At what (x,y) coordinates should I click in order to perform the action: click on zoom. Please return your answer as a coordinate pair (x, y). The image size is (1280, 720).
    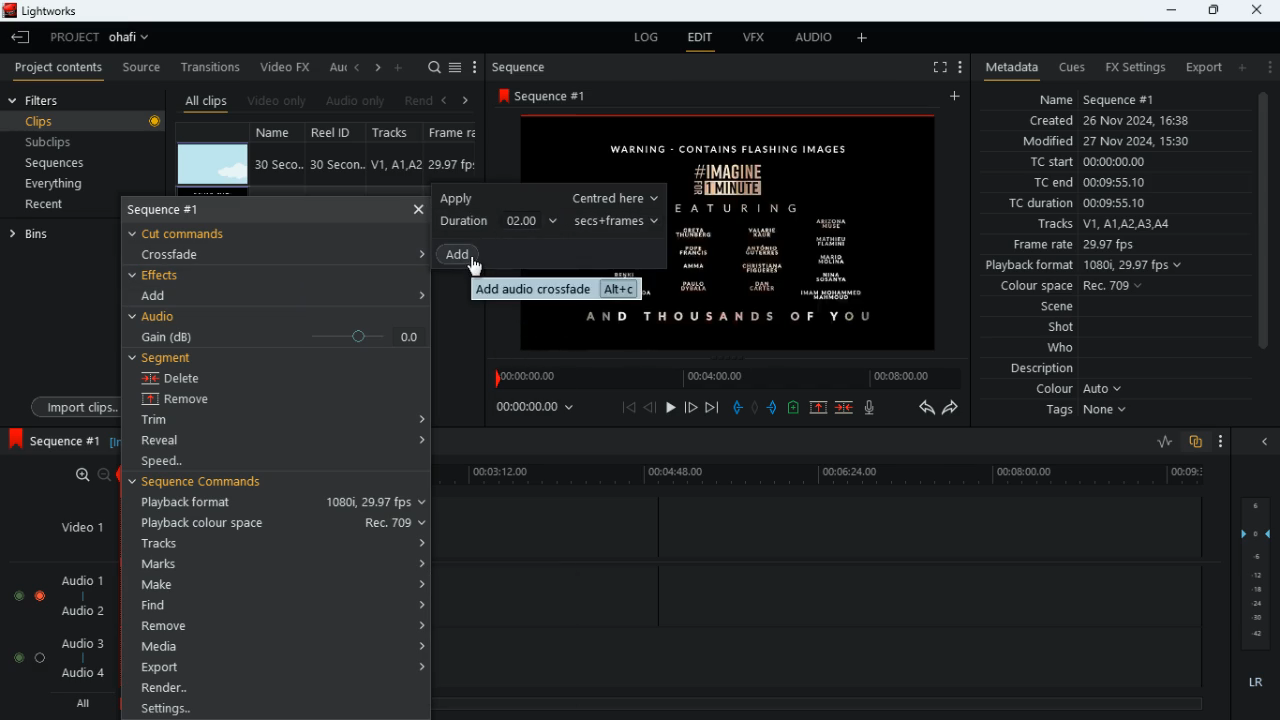
    Looking at the image, I should click on (85, 475).